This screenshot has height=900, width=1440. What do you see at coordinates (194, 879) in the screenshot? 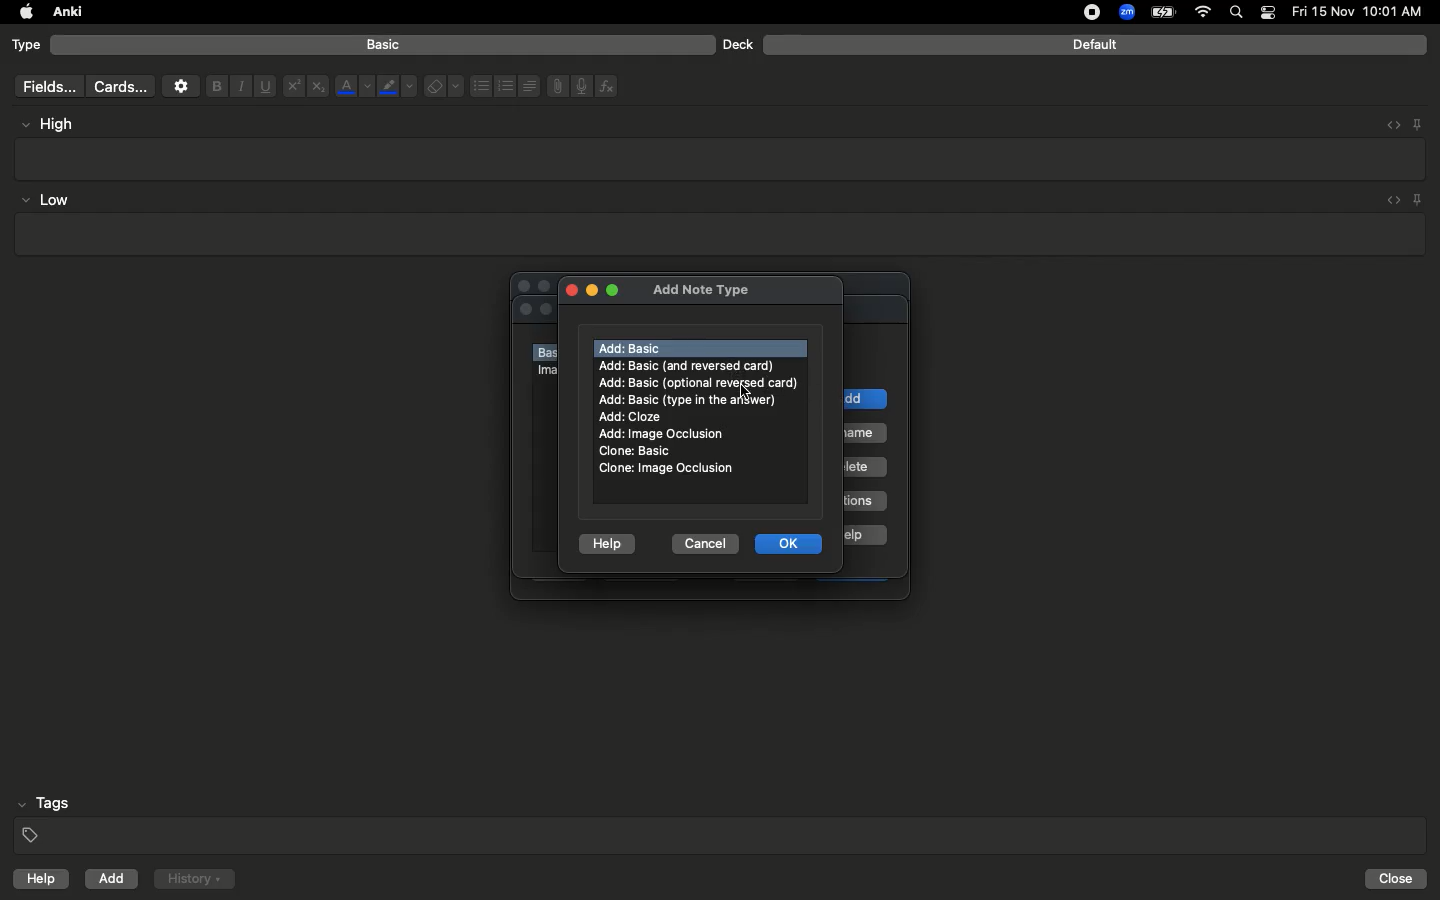
I see `History` at bounding box center [194, 879].